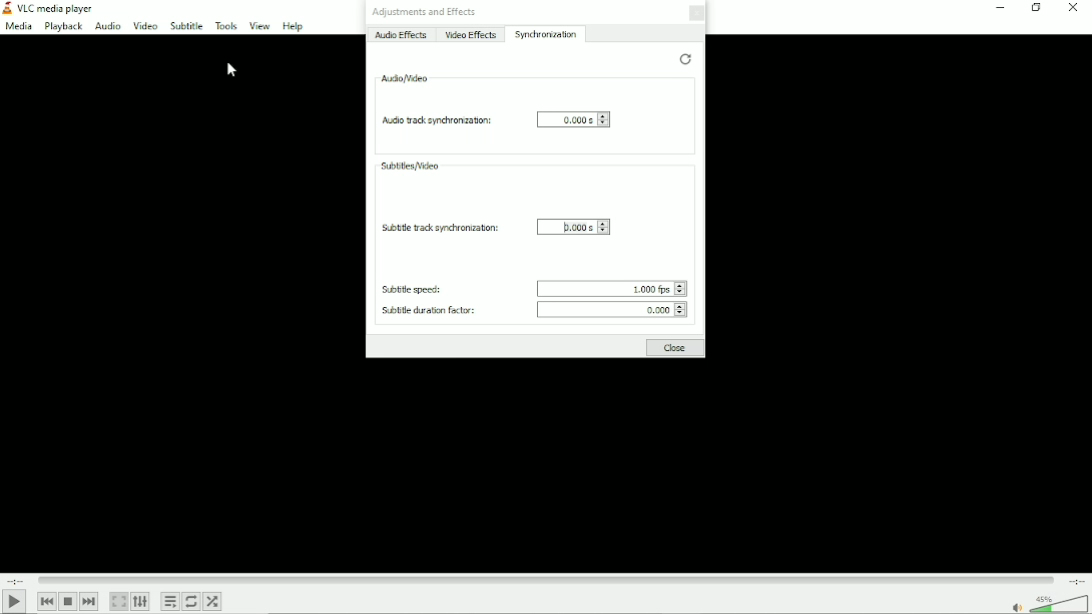  What do you see at coordinates (471, 35) in the screenshot?
I see `Video effects` at bounding box center [471, 35].